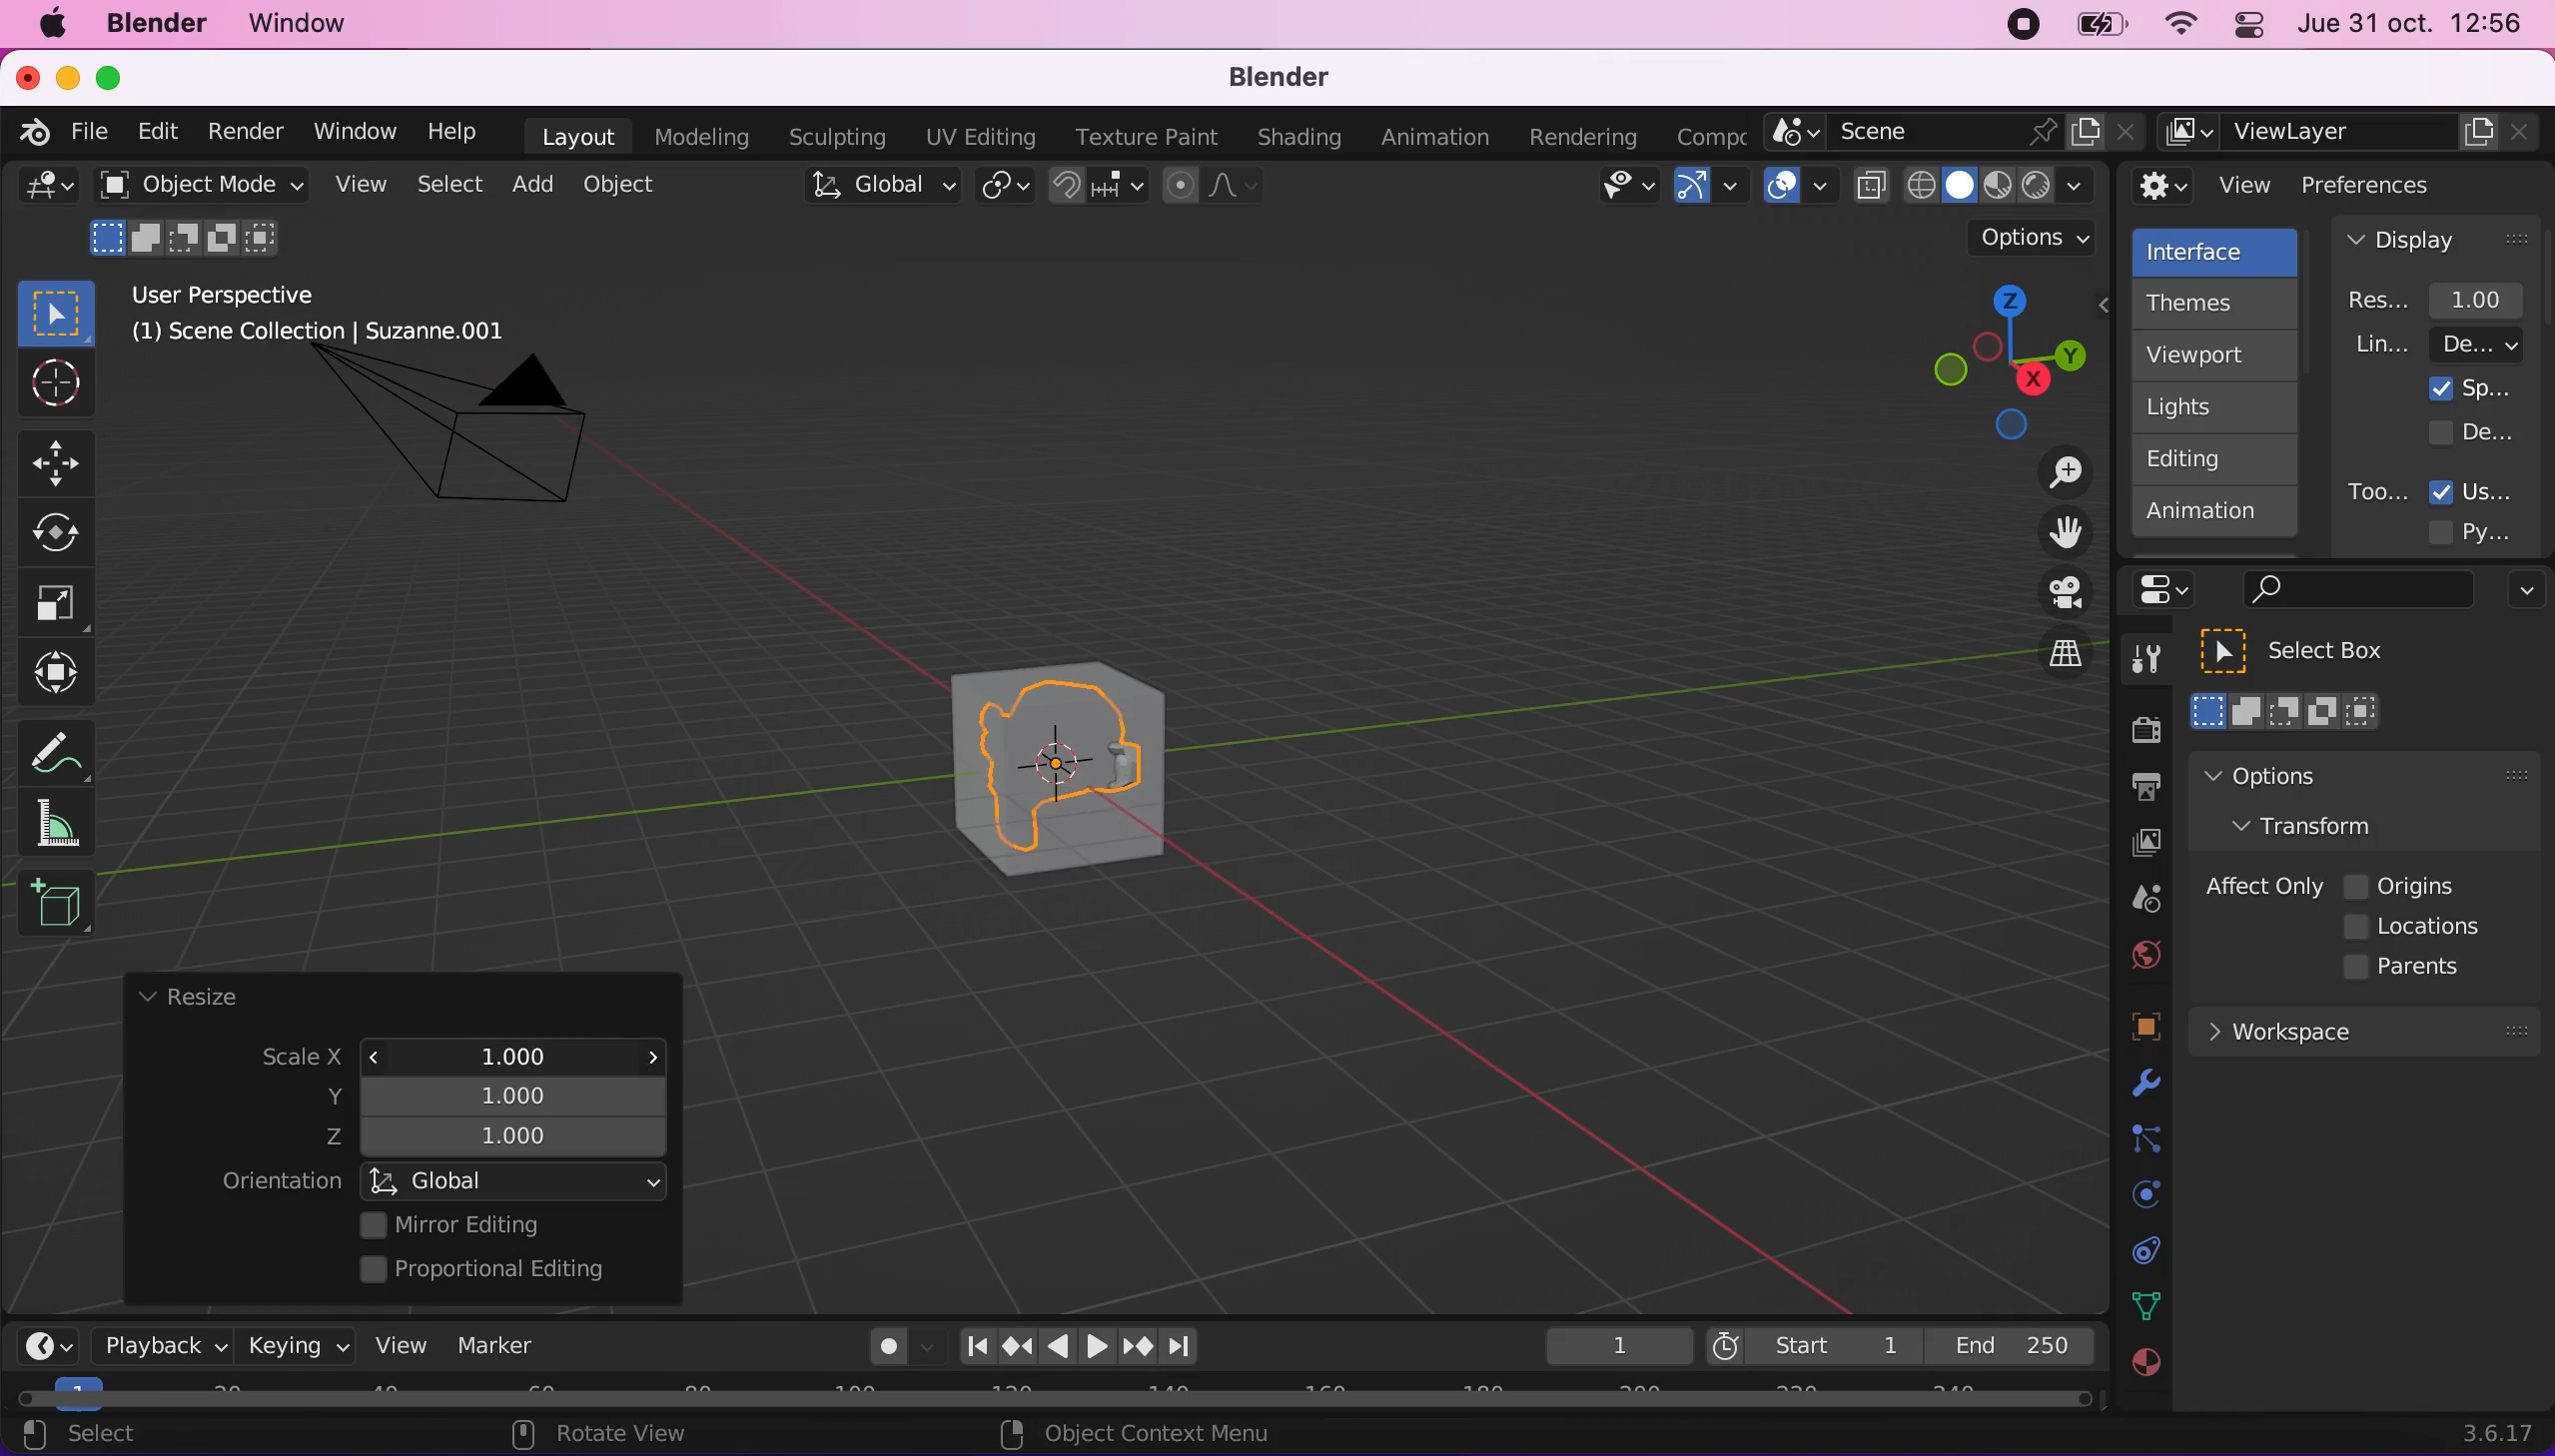 The height and width of the screenshot is (1456, 2555). Describe the element at coordinates (2489, 489) in the screenshot. I see `user tooltips` at that location.